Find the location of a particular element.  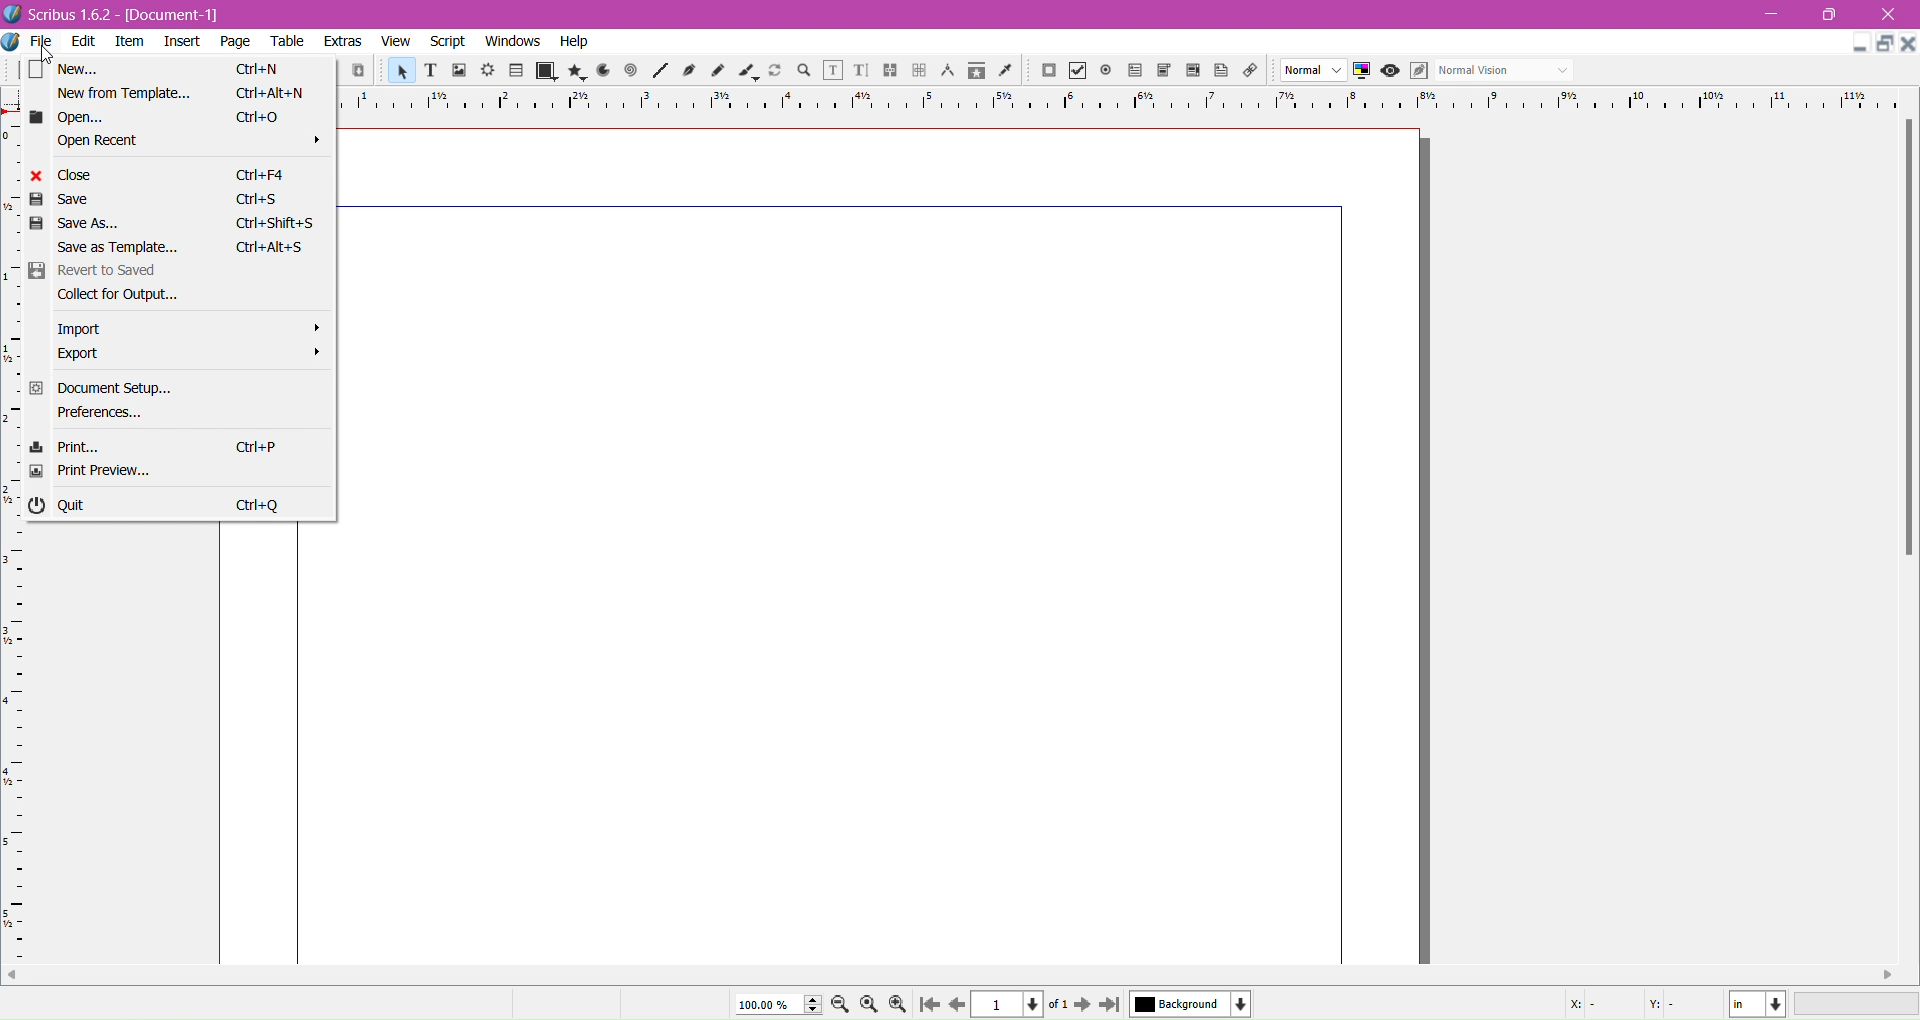

Script is located at coordinates (450, 42).